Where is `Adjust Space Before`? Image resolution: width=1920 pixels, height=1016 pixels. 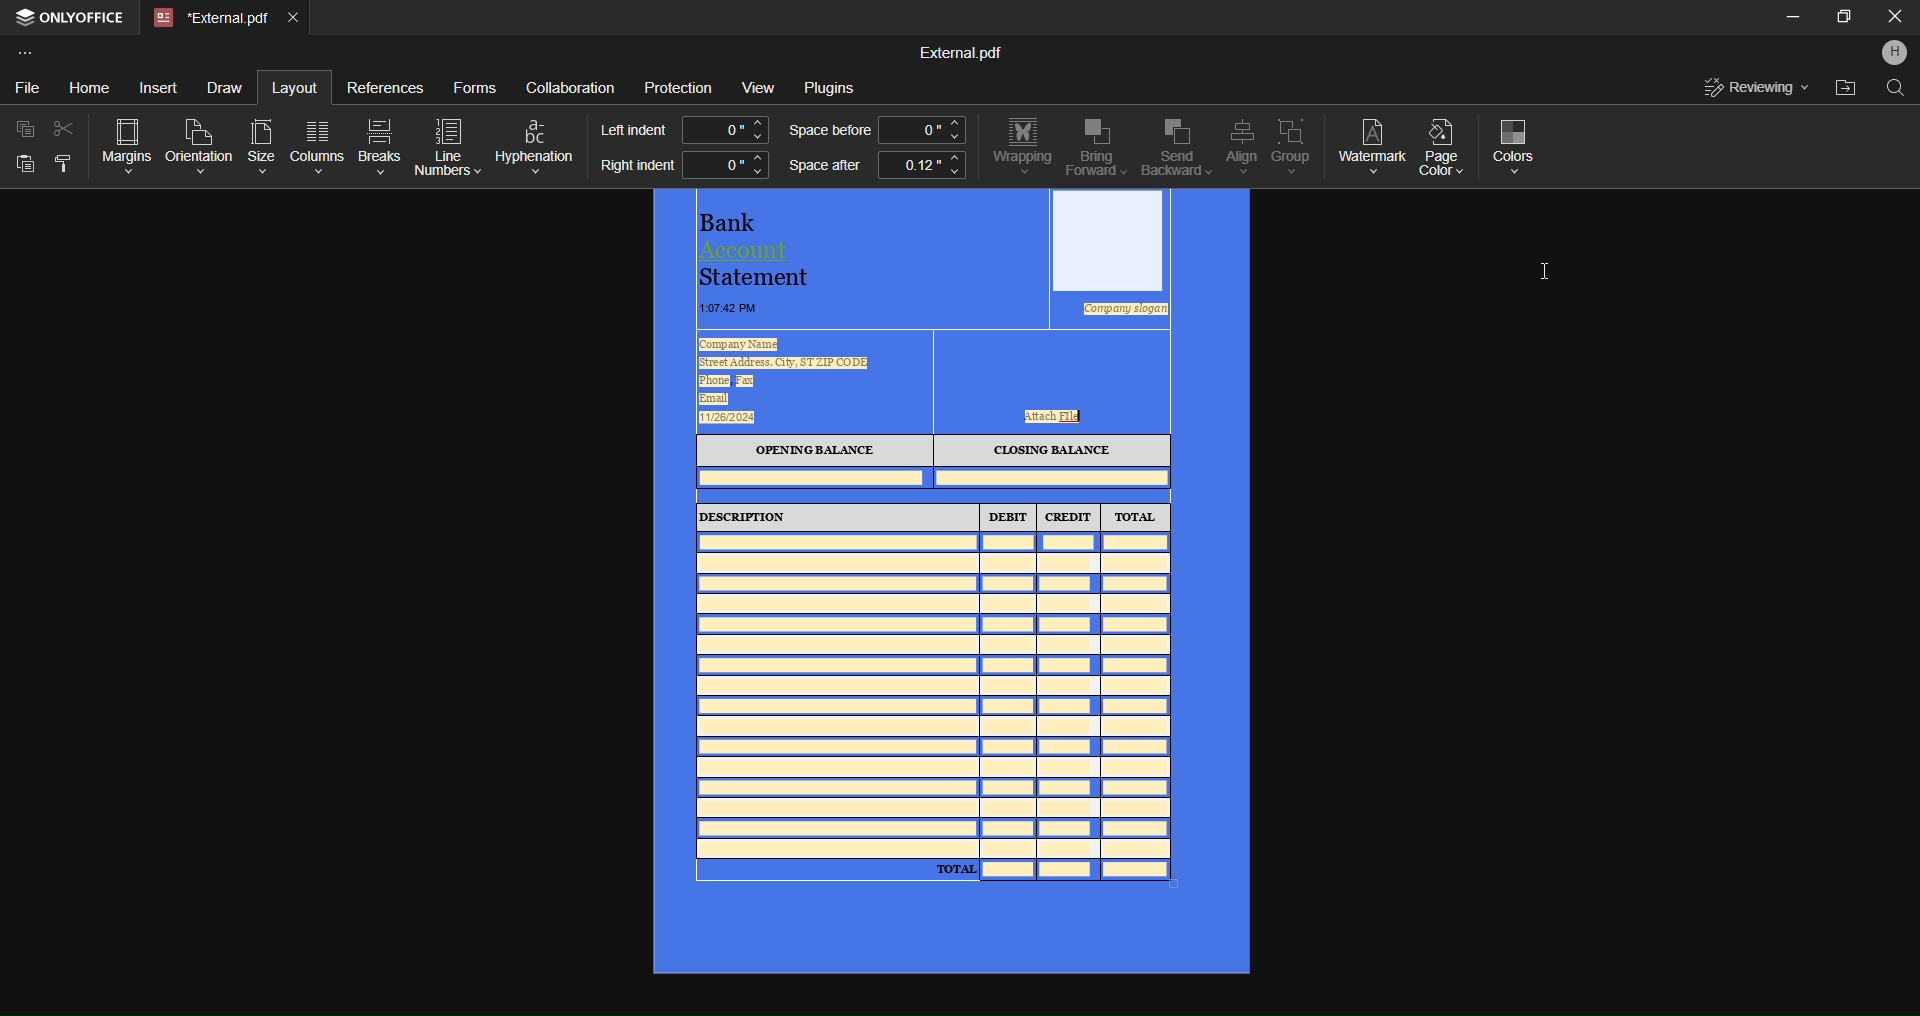 Adjust Space Before is located at coordinates (920, 129).